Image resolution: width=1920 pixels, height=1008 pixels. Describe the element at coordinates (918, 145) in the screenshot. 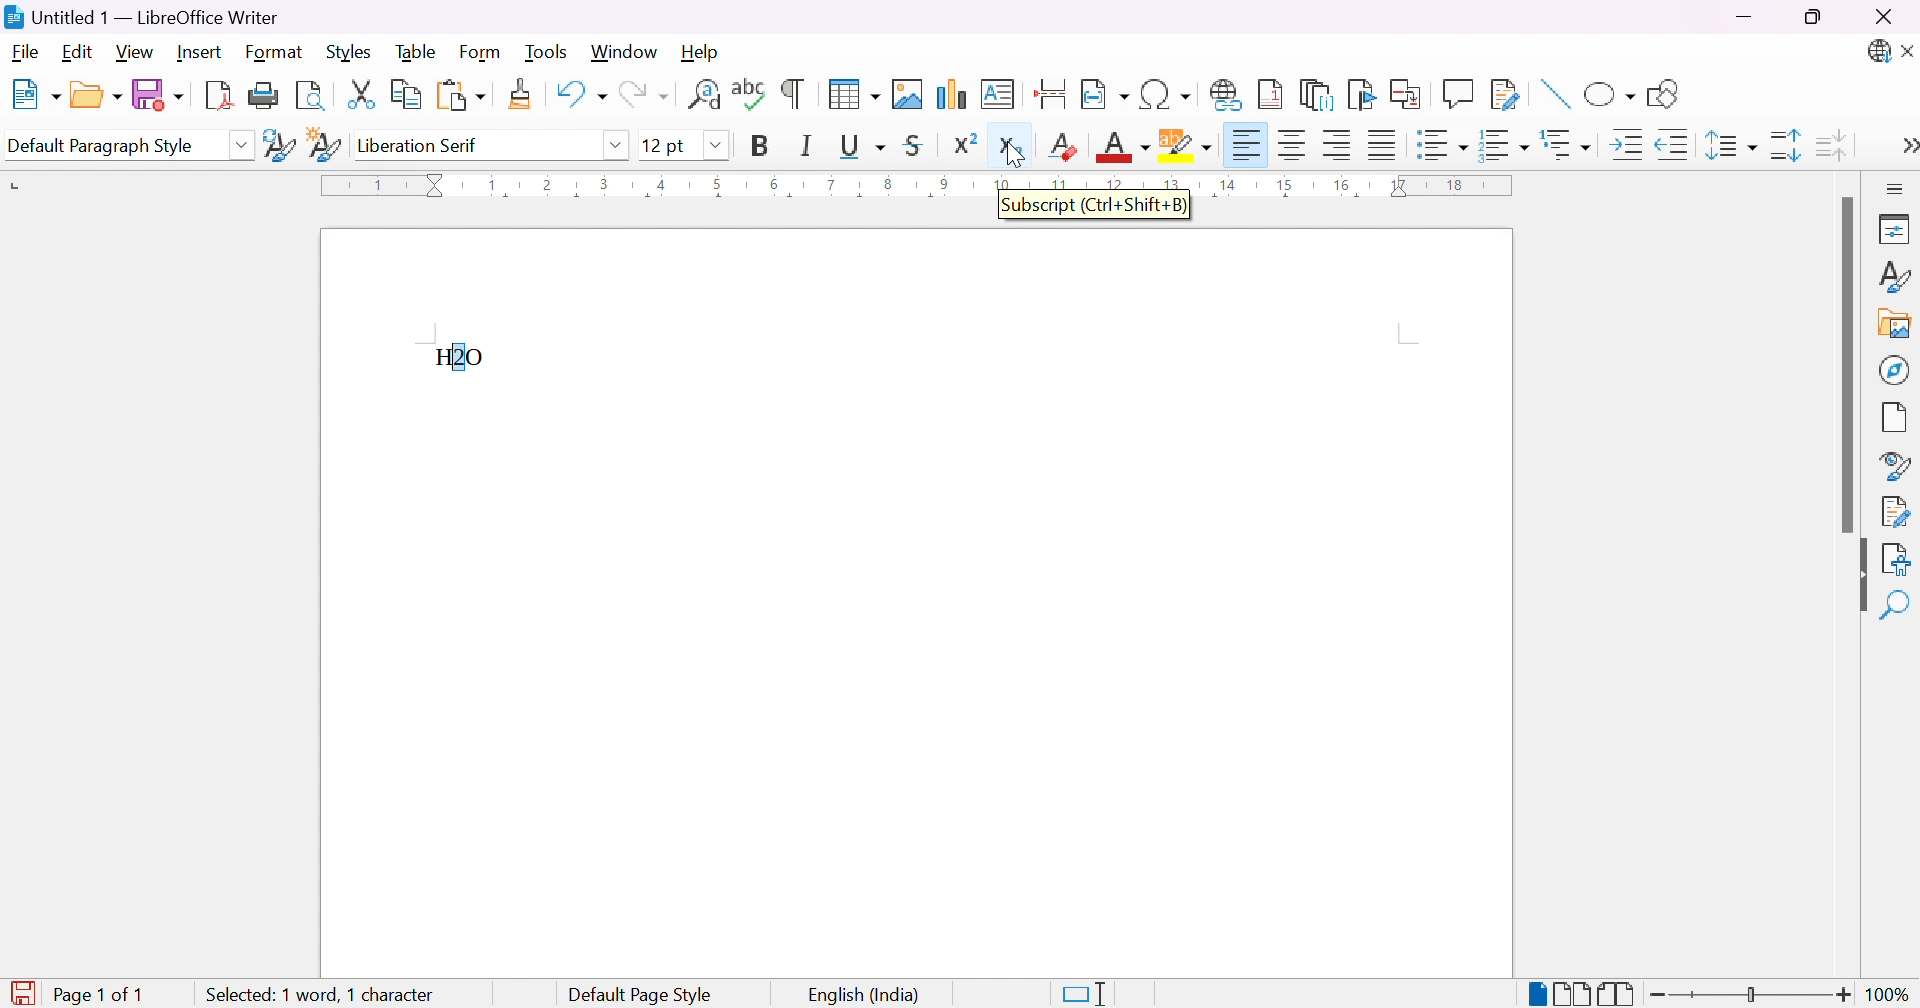

I see `Strikethrough` at that location.